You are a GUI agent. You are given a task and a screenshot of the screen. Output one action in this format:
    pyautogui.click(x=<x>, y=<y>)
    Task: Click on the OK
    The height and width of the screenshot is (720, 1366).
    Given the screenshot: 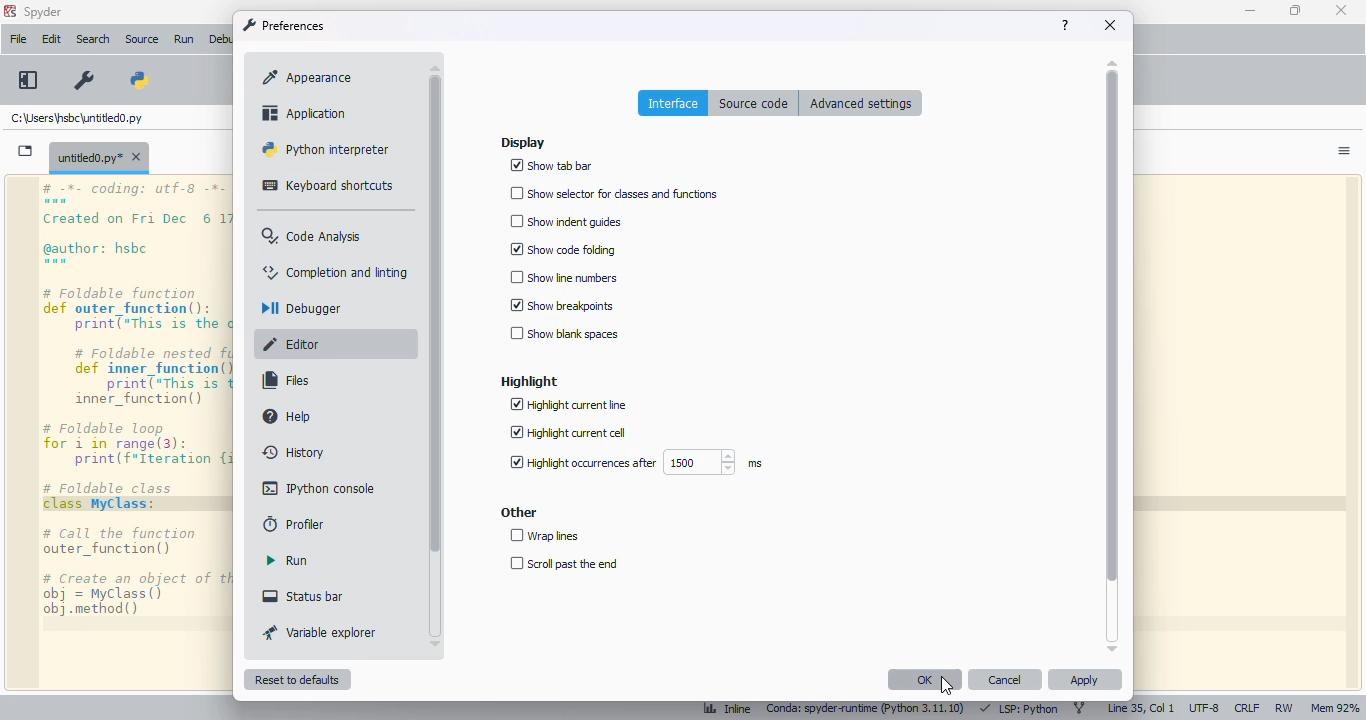 What is the action you would take?
    pyautogui.click(x=925, y=679)
    